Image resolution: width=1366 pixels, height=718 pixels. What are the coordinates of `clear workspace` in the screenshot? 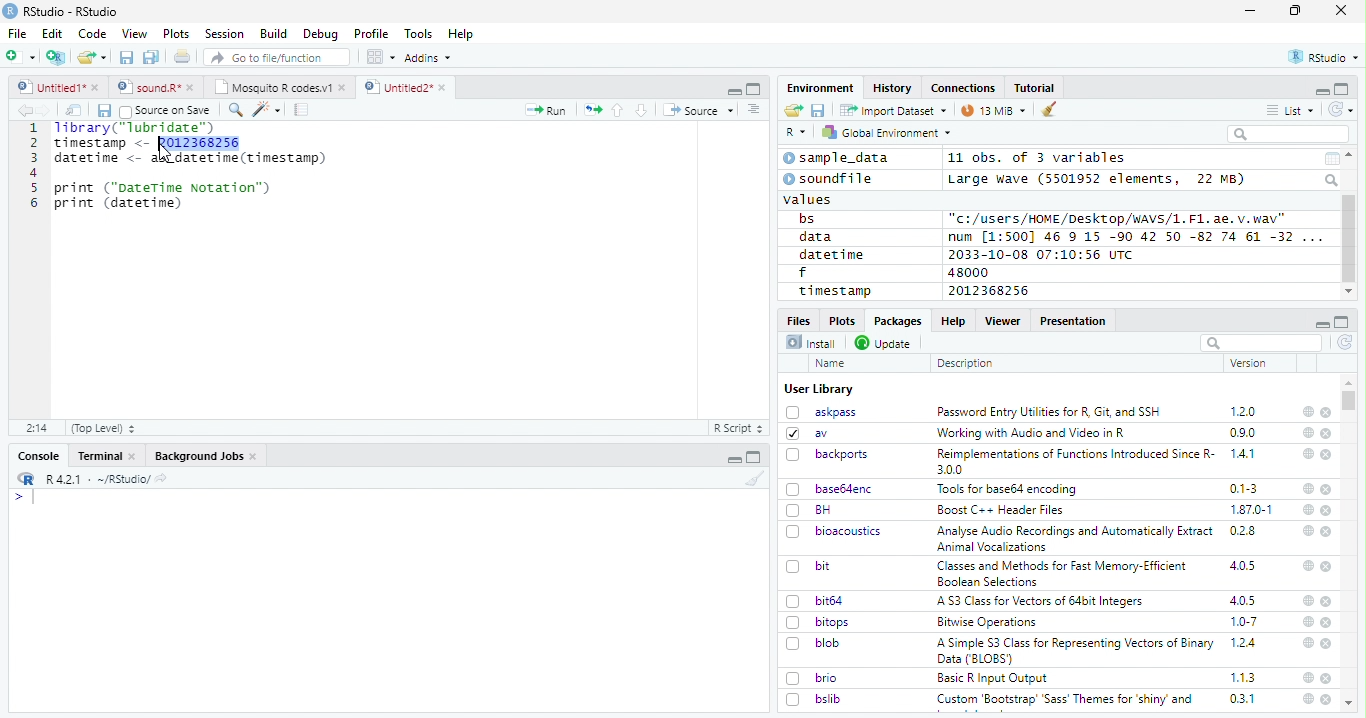 It's located at (1050, 110).